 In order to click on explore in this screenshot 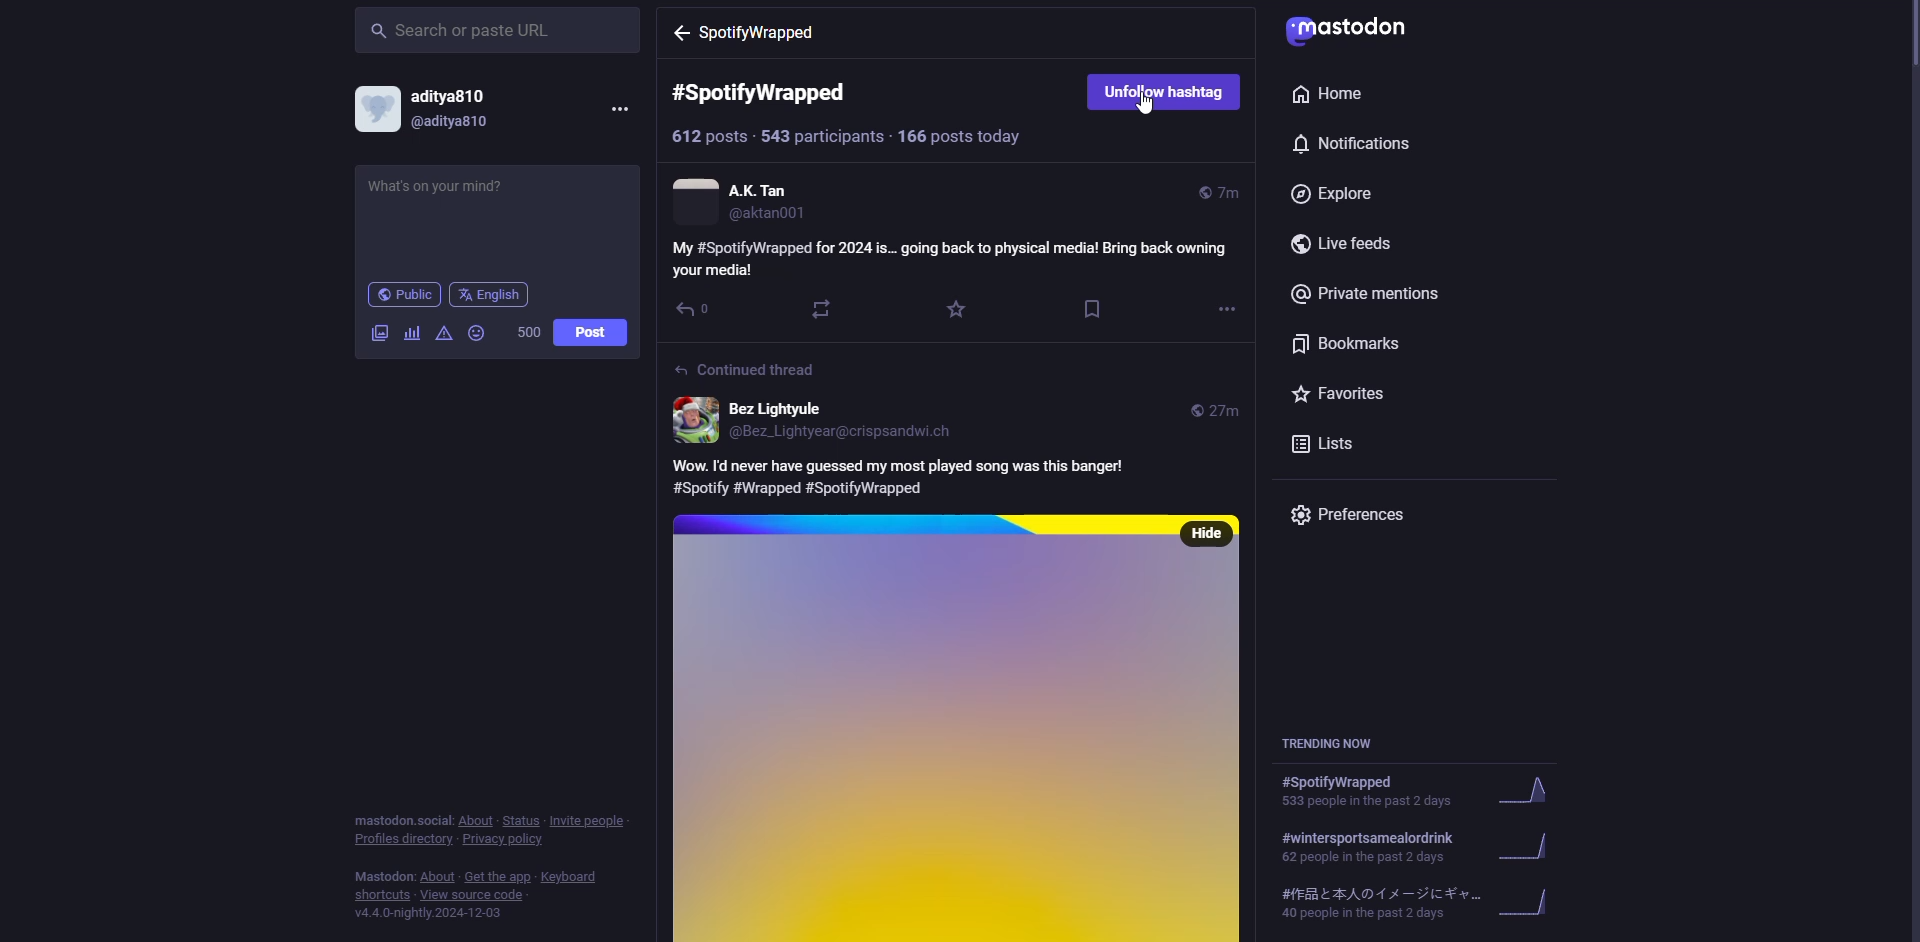, I will do `click(1340, 195)`.